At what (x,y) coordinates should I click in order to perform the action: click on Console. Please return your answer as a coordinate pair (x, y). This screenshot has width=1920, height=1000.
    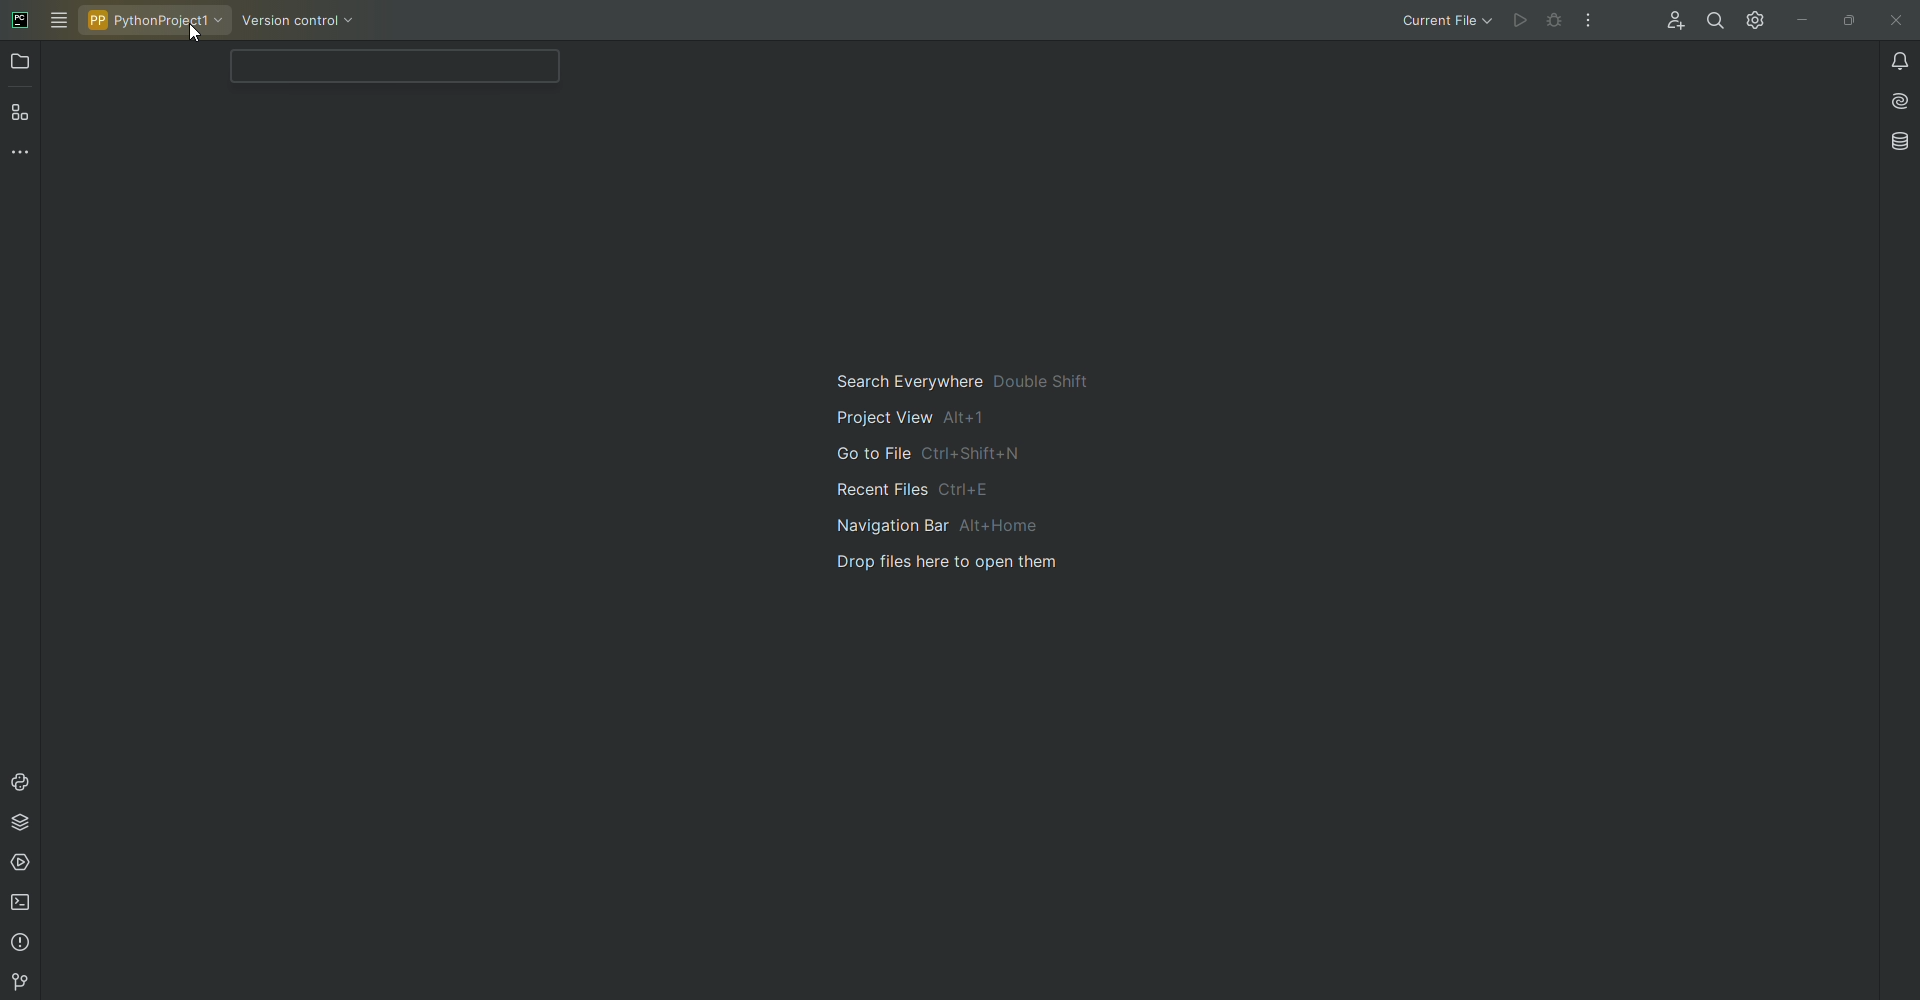
    Looking at the image, I should click on (24, 781).